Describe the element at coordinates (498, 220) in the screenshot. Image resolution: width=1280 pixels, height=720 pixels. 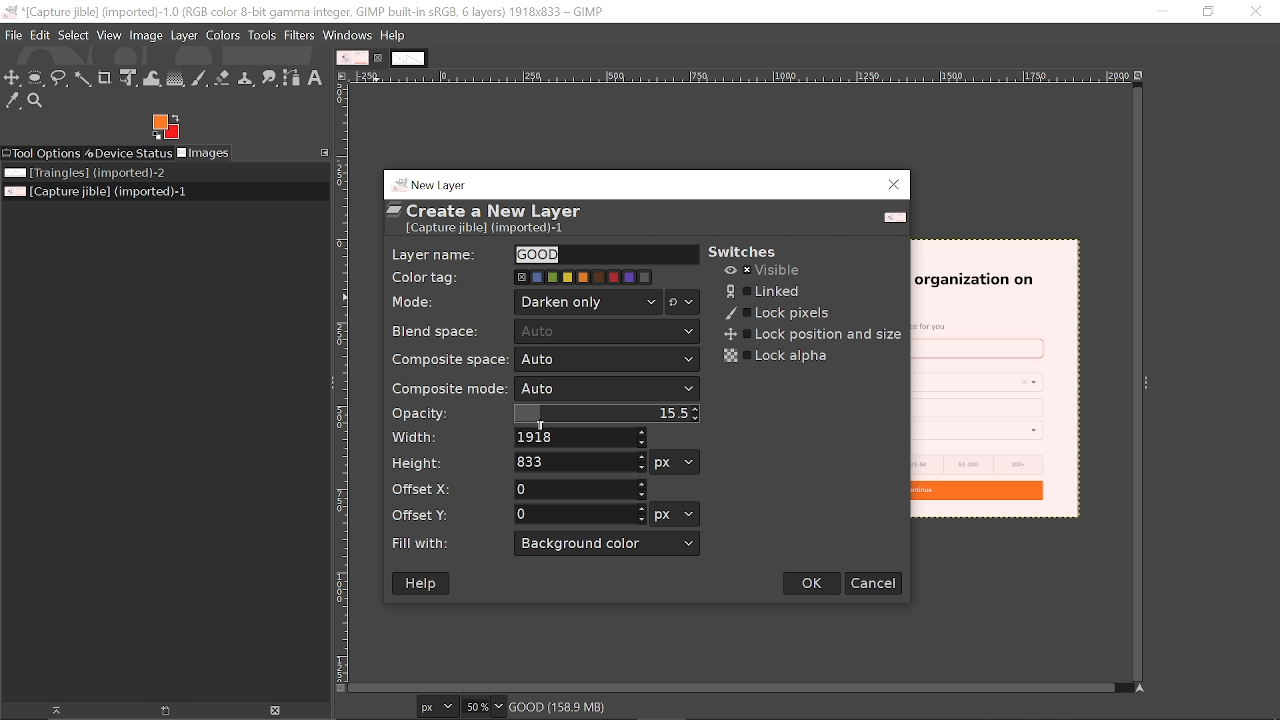
I see `“ Create a New Layer` at that location.